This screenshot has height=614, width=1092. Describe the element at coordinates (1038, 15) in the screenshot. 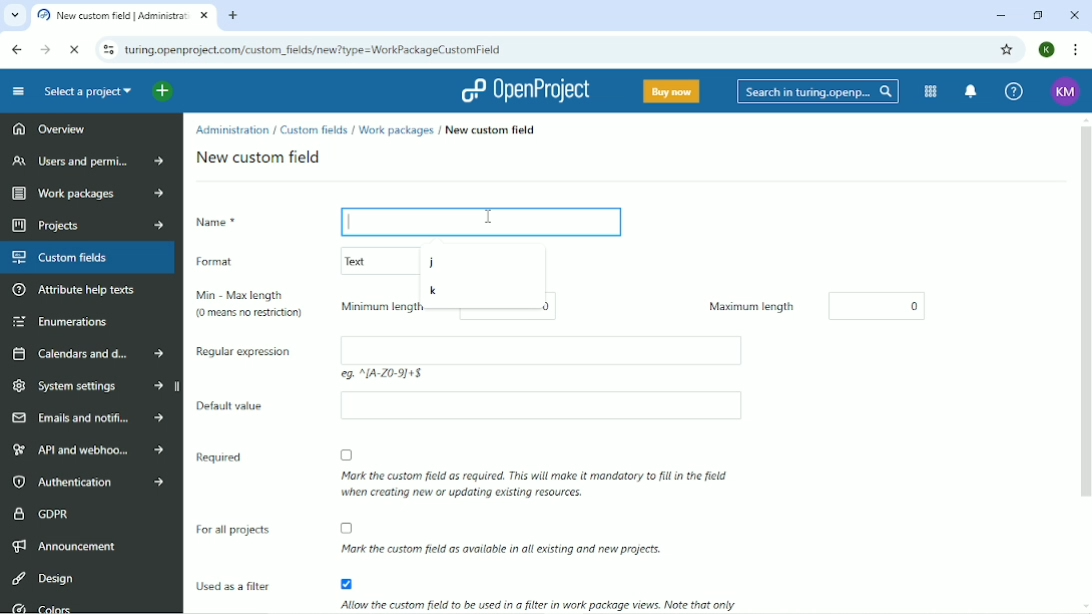

I see `Restore down` at that location.